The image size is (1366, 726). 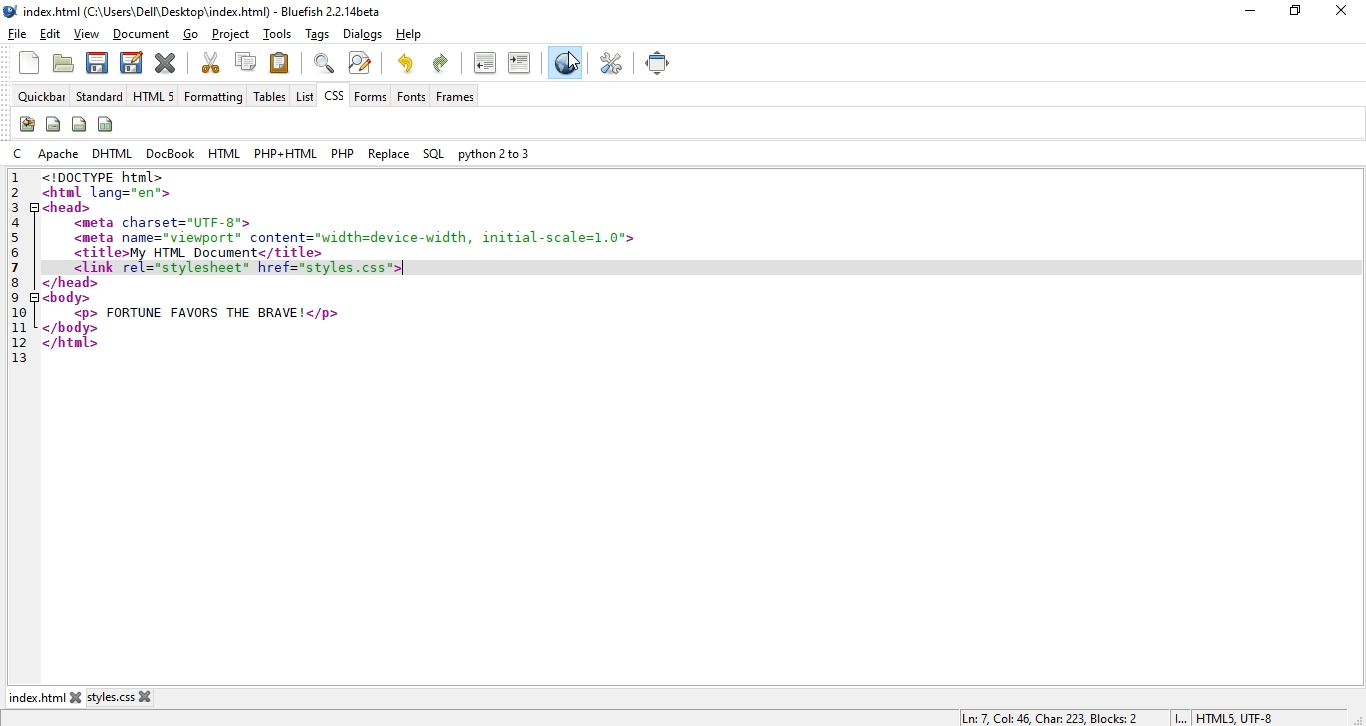 What do you see at coordinates (88, 34) in the screenshot?
I see `view` at bounding box center [88, 34].